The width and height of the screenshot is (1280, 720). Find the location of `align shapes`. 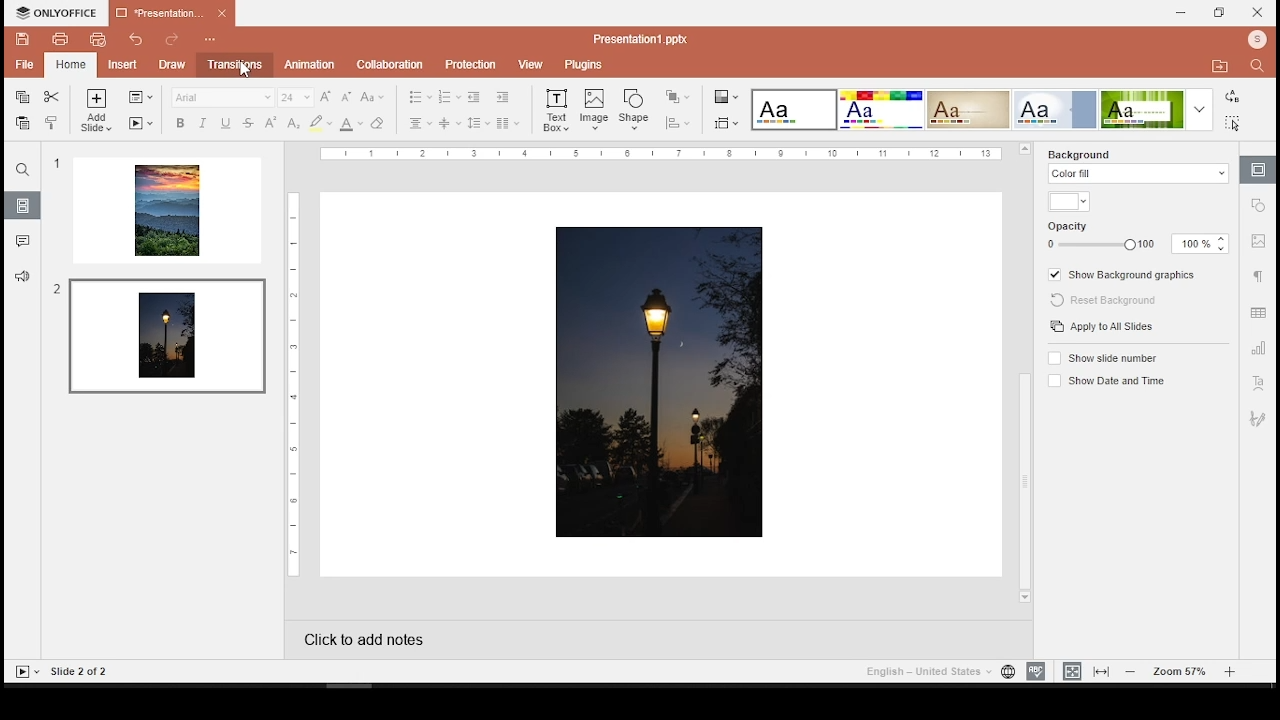

align shapes is located at coordinates (676, 123).